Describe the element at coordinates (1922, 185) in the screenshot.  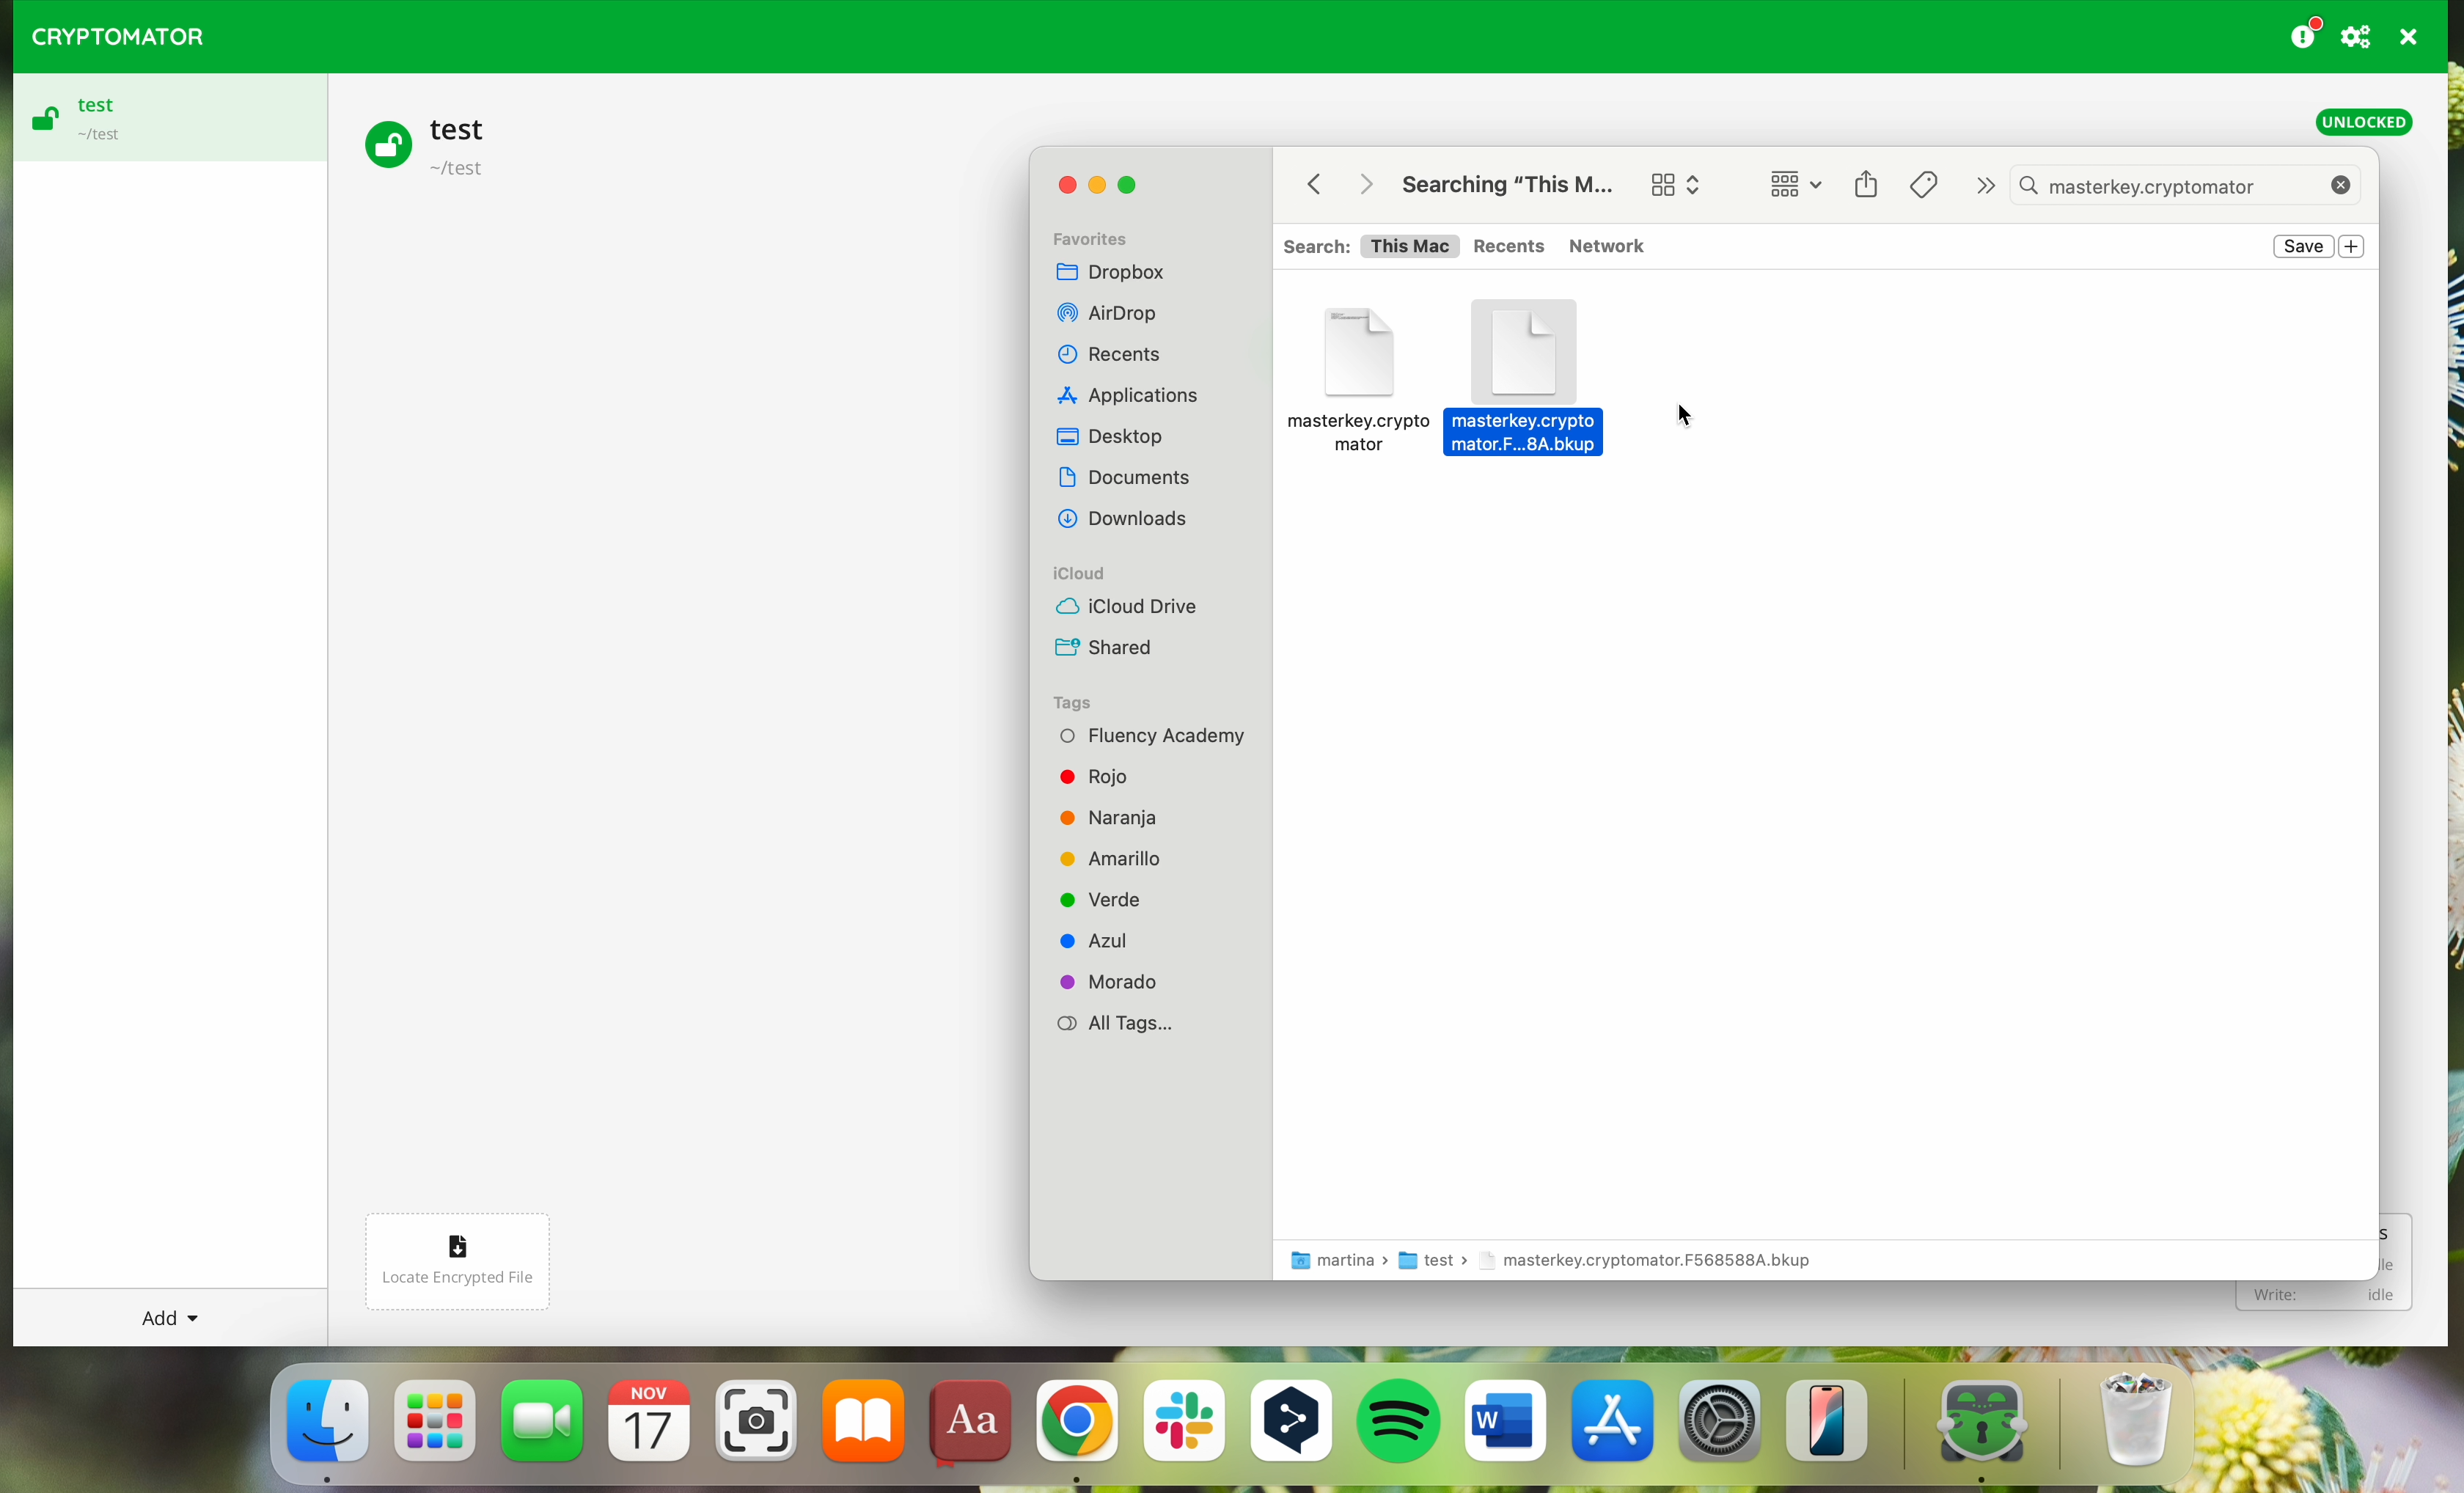
I see `Tags` at that location.